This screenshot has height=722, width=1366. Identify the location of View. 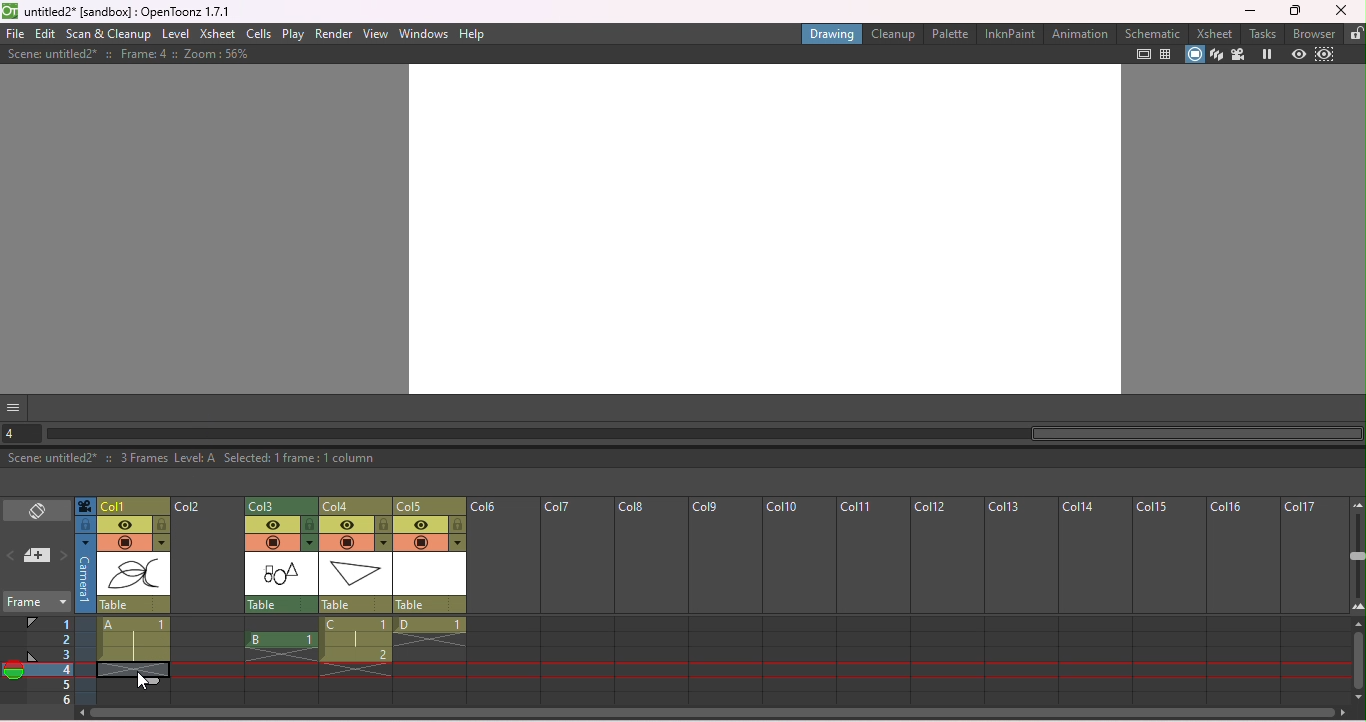
(376, 33).